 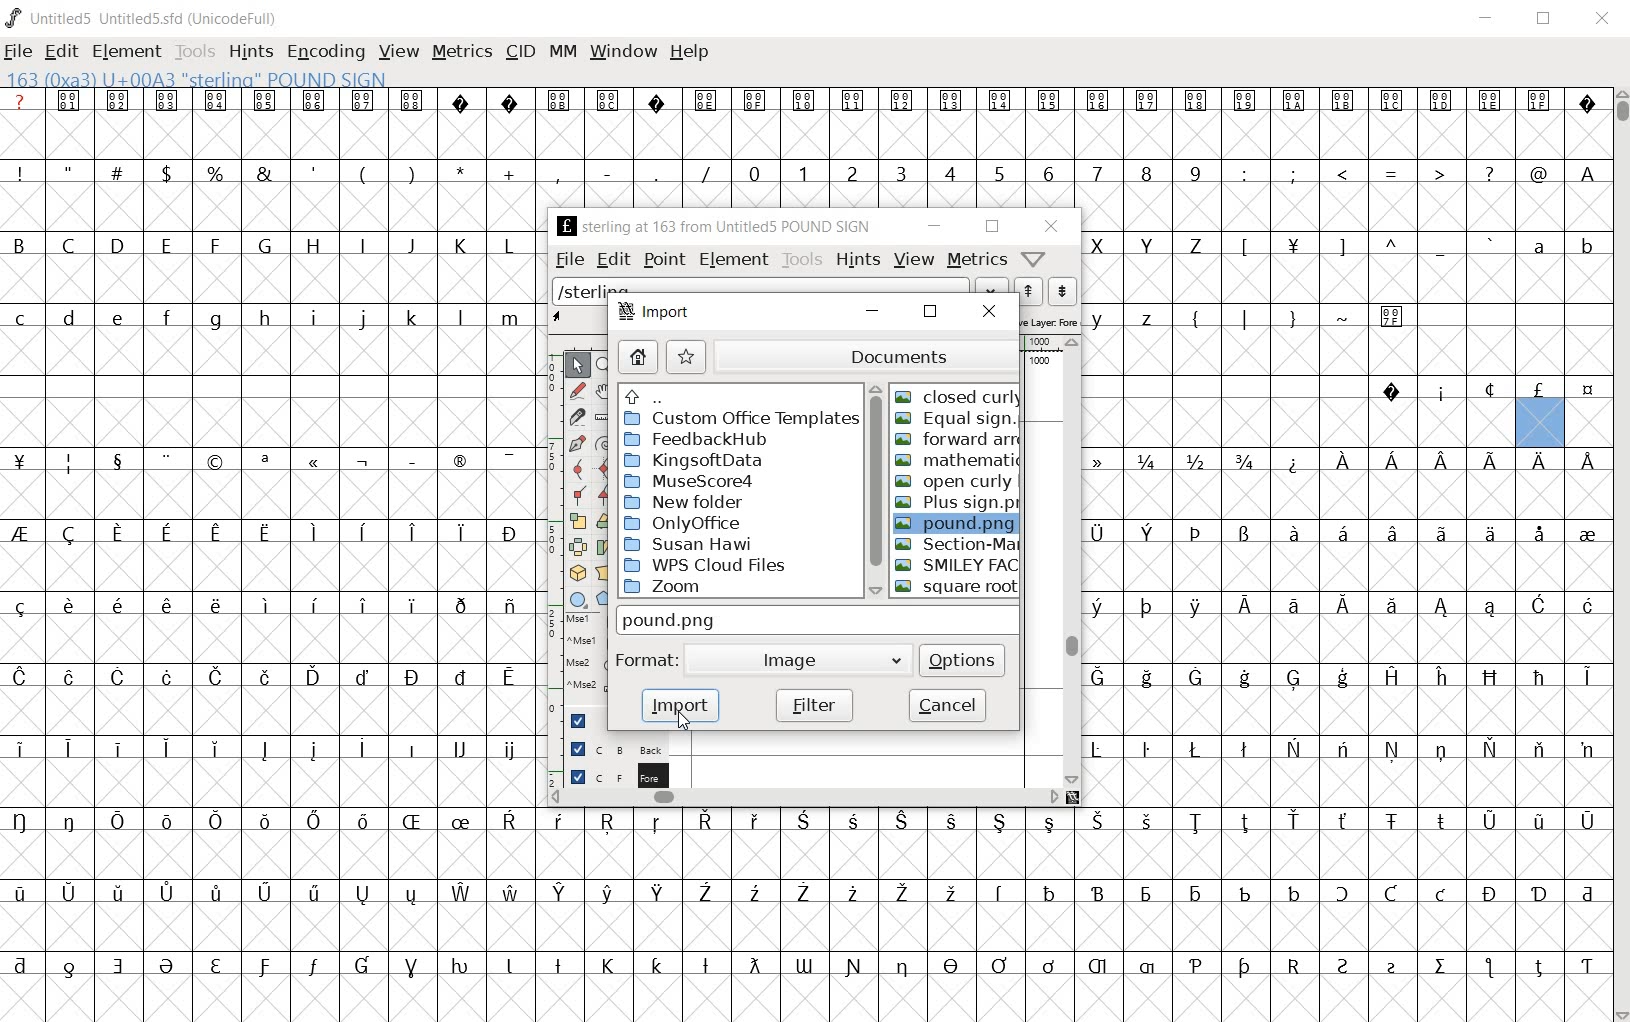 What do you see at coordinates (1030, 292) in the screenshot?
I see `show the previous word list` at bounding box center [1030, 292].